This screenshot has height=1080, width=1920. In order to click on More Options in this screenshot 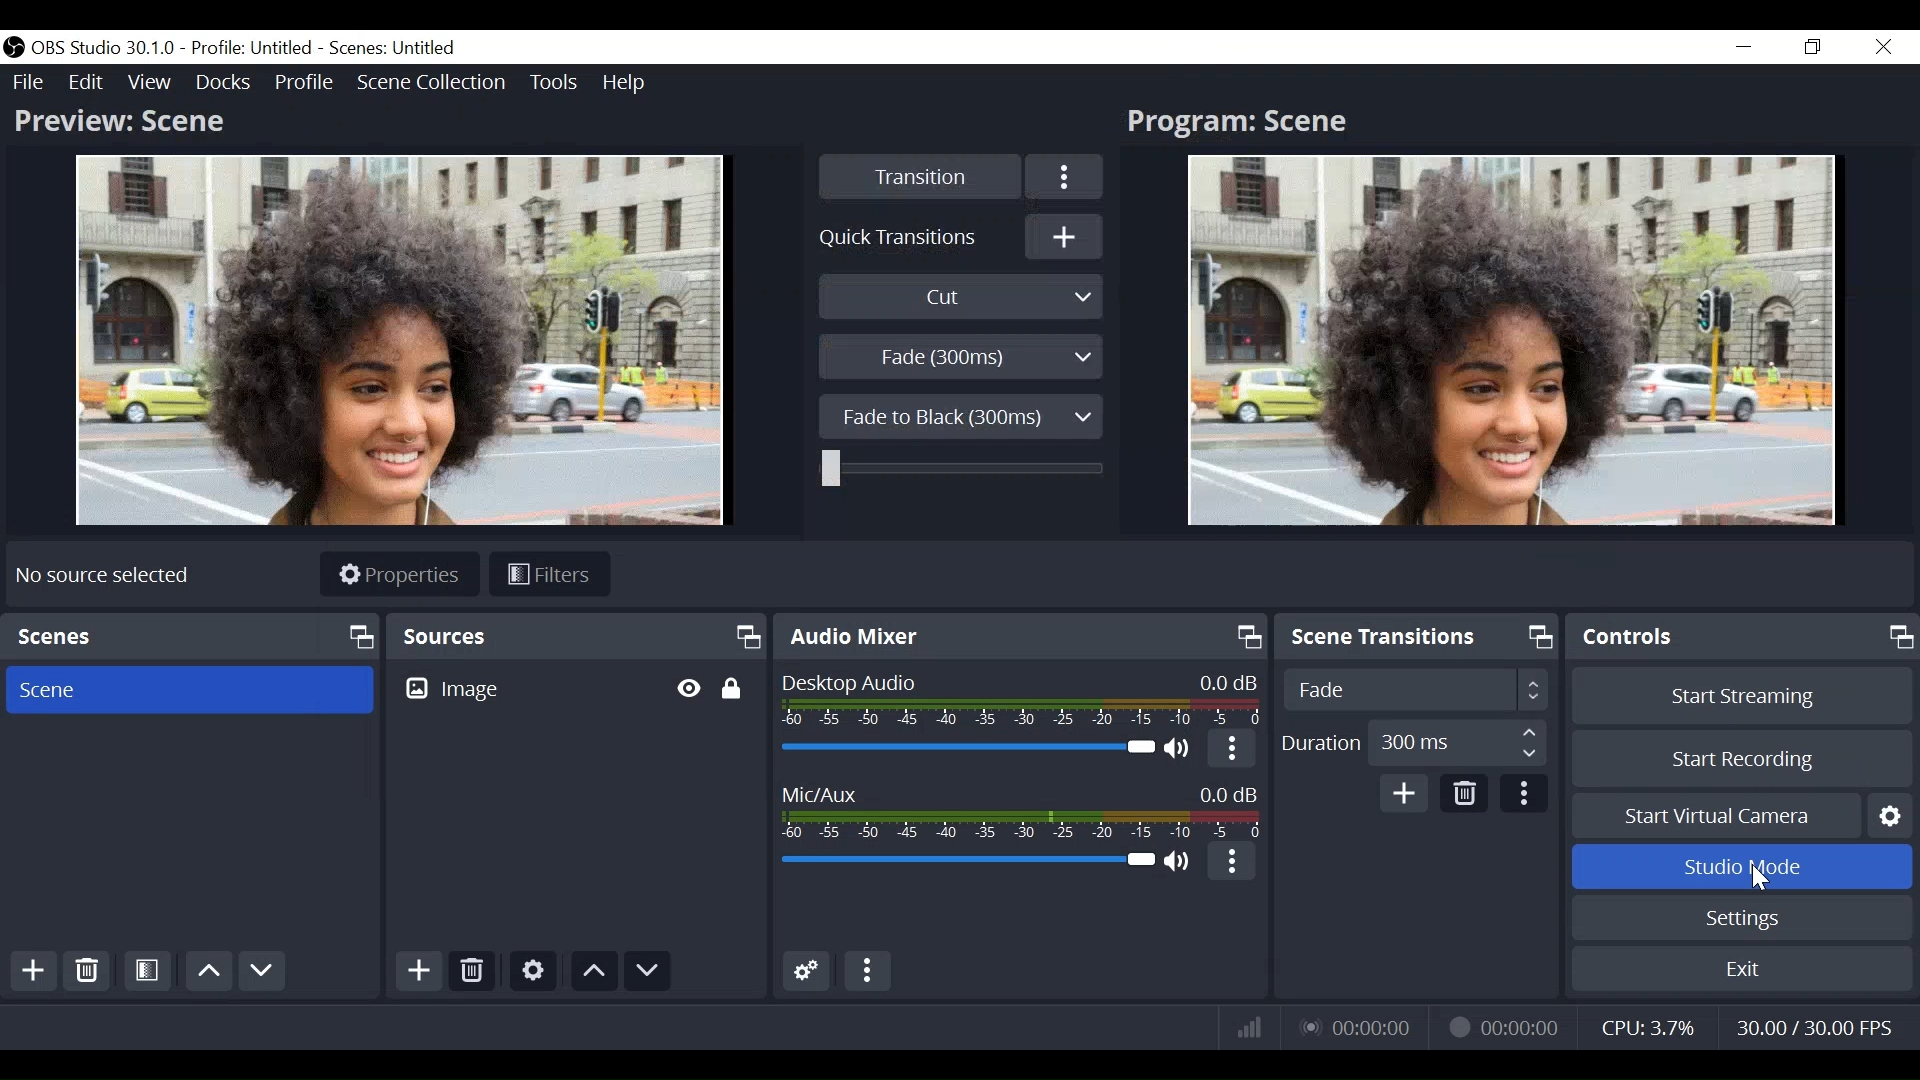, I will do `click(1523, 795)`.